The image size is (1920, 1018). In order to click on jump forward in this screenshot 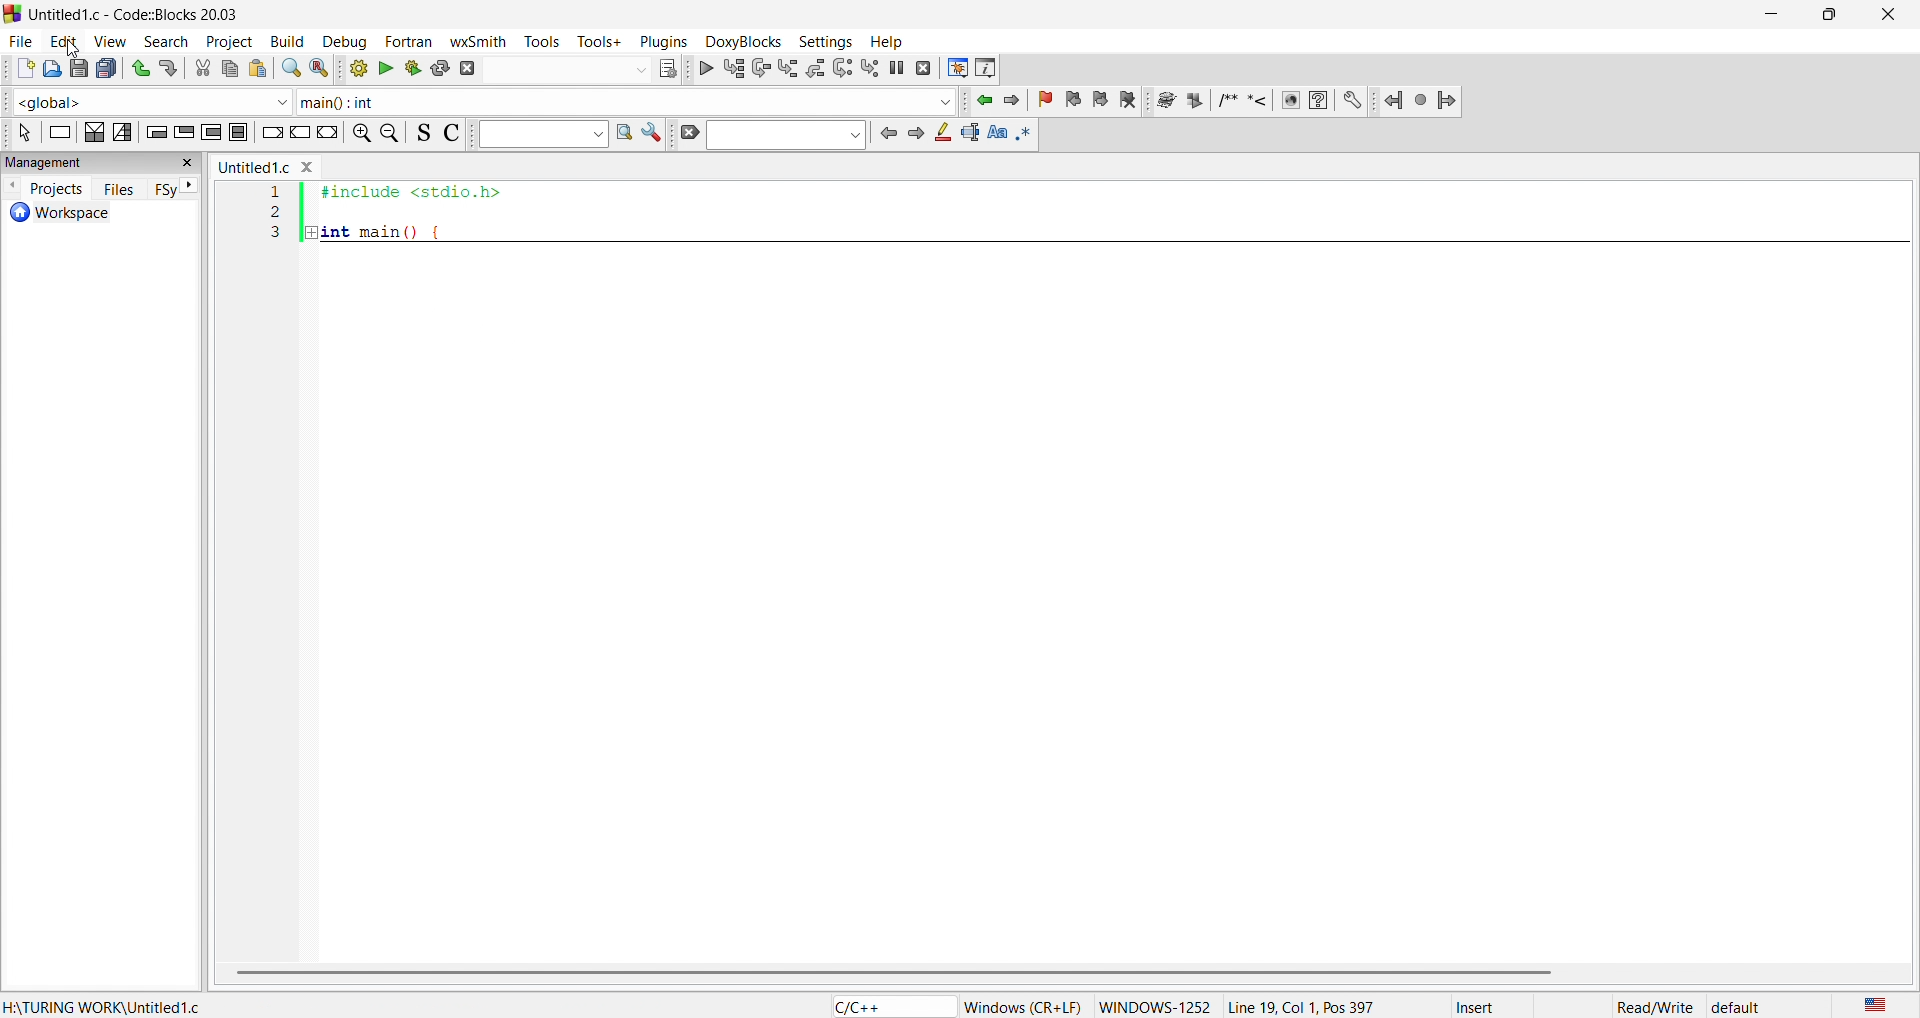, I will do `click(1450, 100)`.